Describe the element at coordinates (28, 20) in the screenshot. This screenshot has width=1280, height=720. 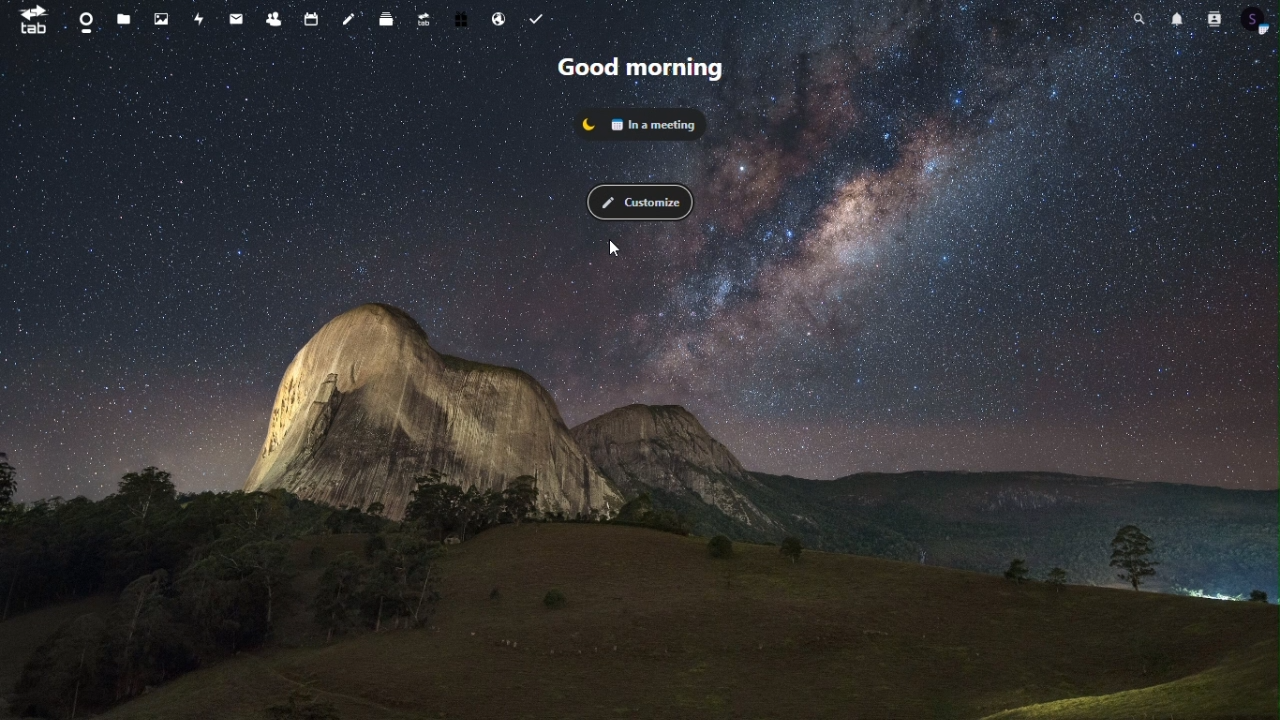
I see `tab` at that location.